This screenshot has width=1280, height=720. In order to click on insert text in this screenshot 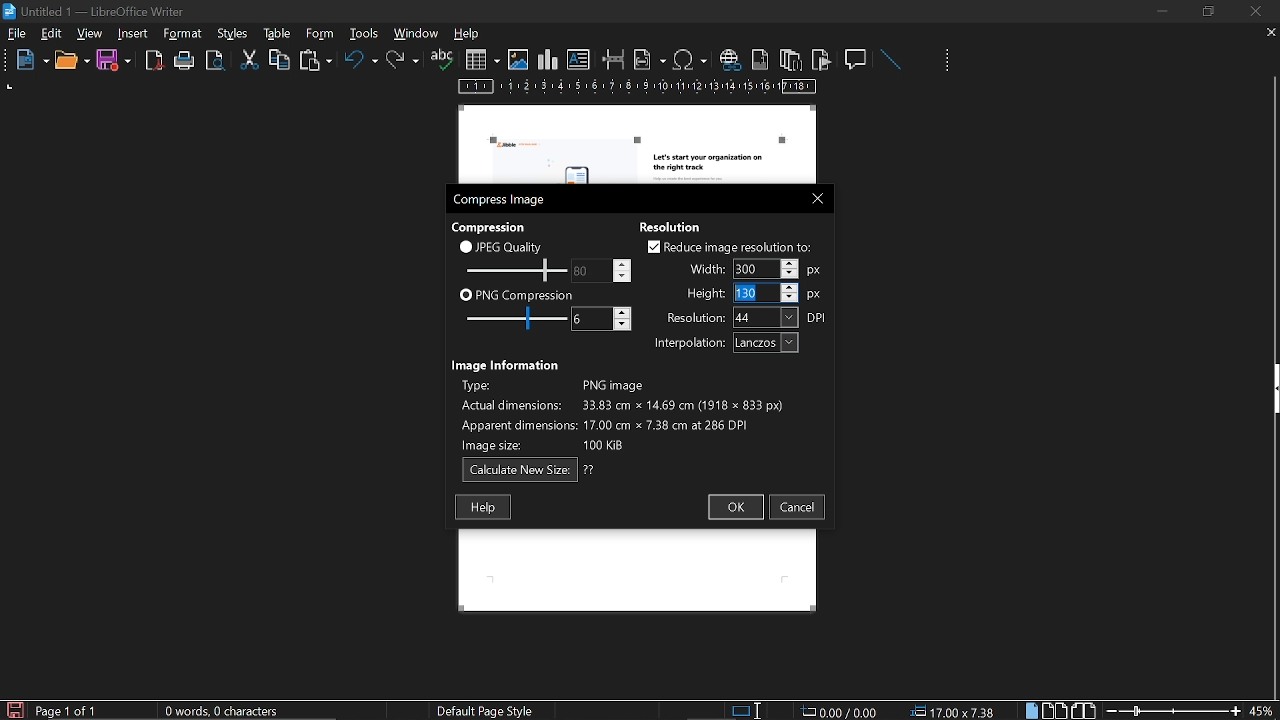, I will do `click(579, 60)`.